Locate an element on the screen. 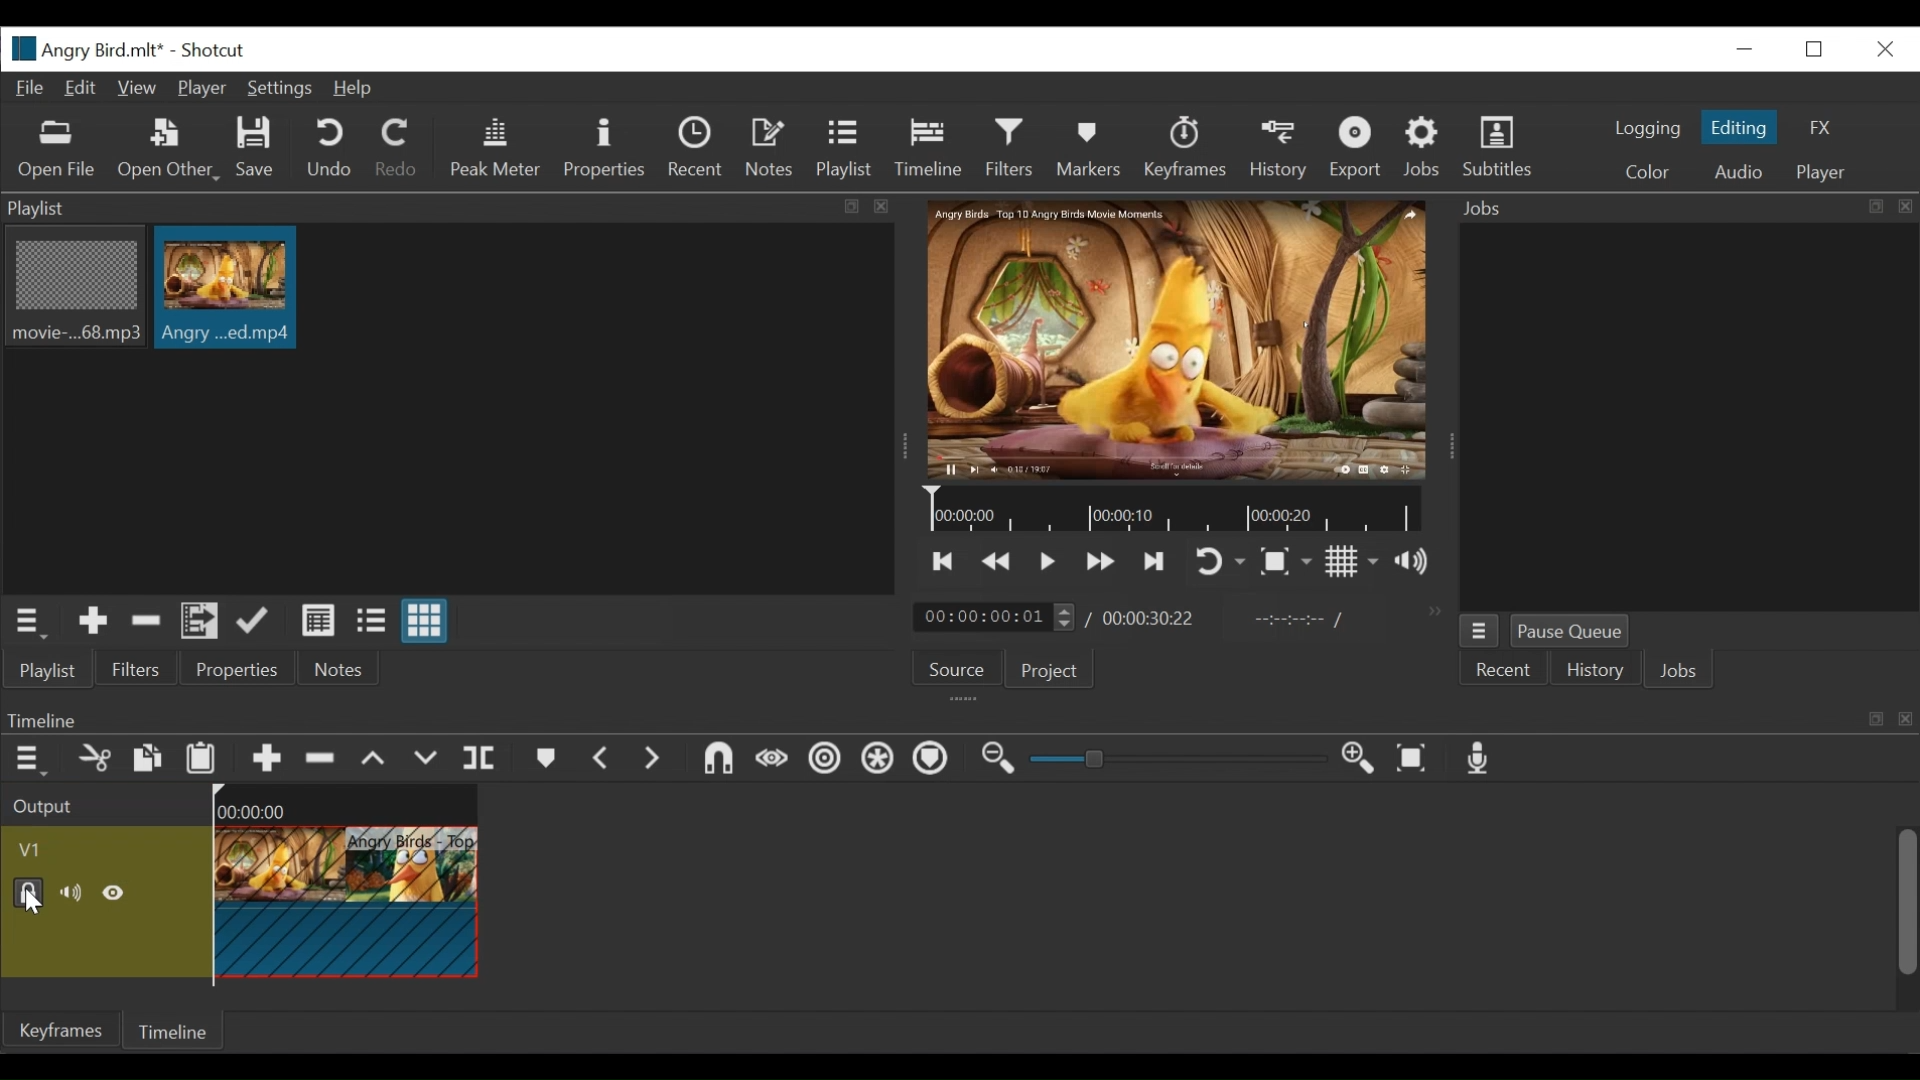 Image resolution: width=1920 pixels, height=1080 pixels. Hide is located at coordinates (115, 894).